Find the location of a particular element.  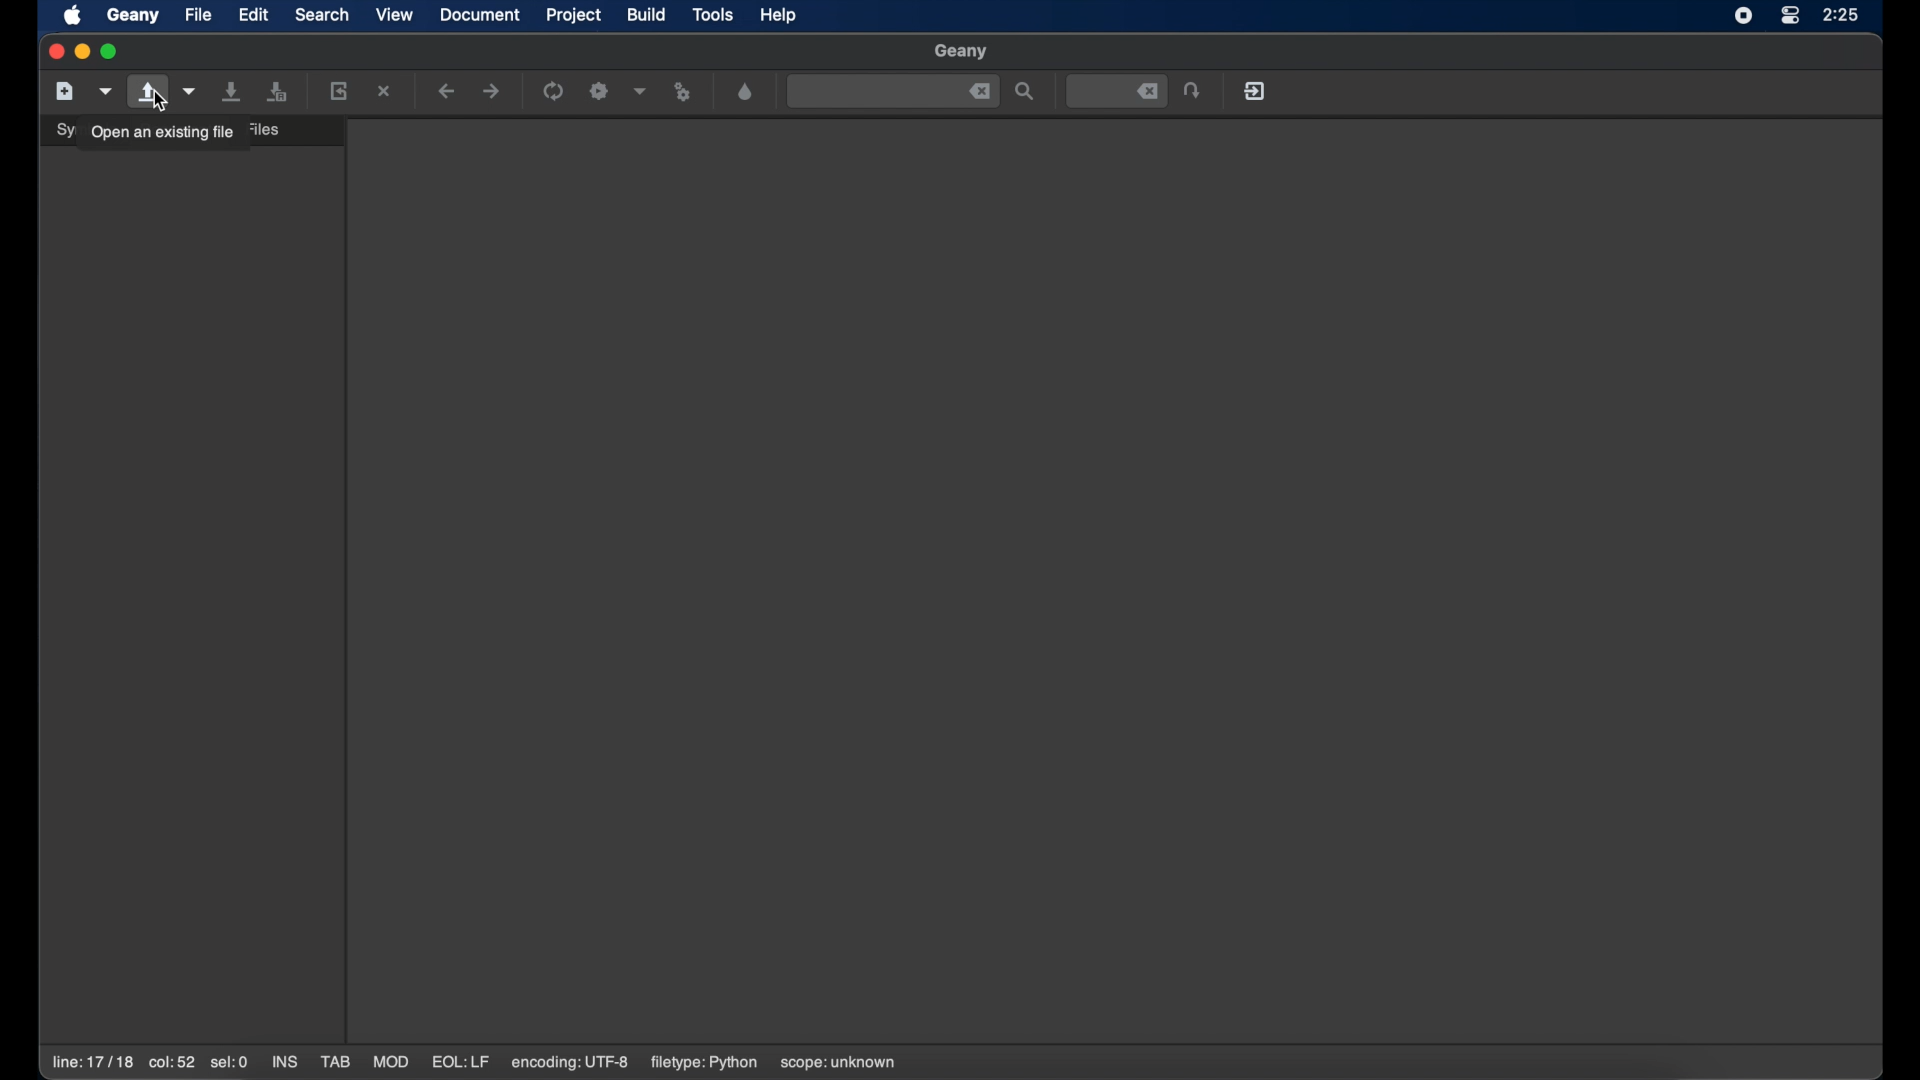

find the entered text in the current file is located at coordinates (892, 91).